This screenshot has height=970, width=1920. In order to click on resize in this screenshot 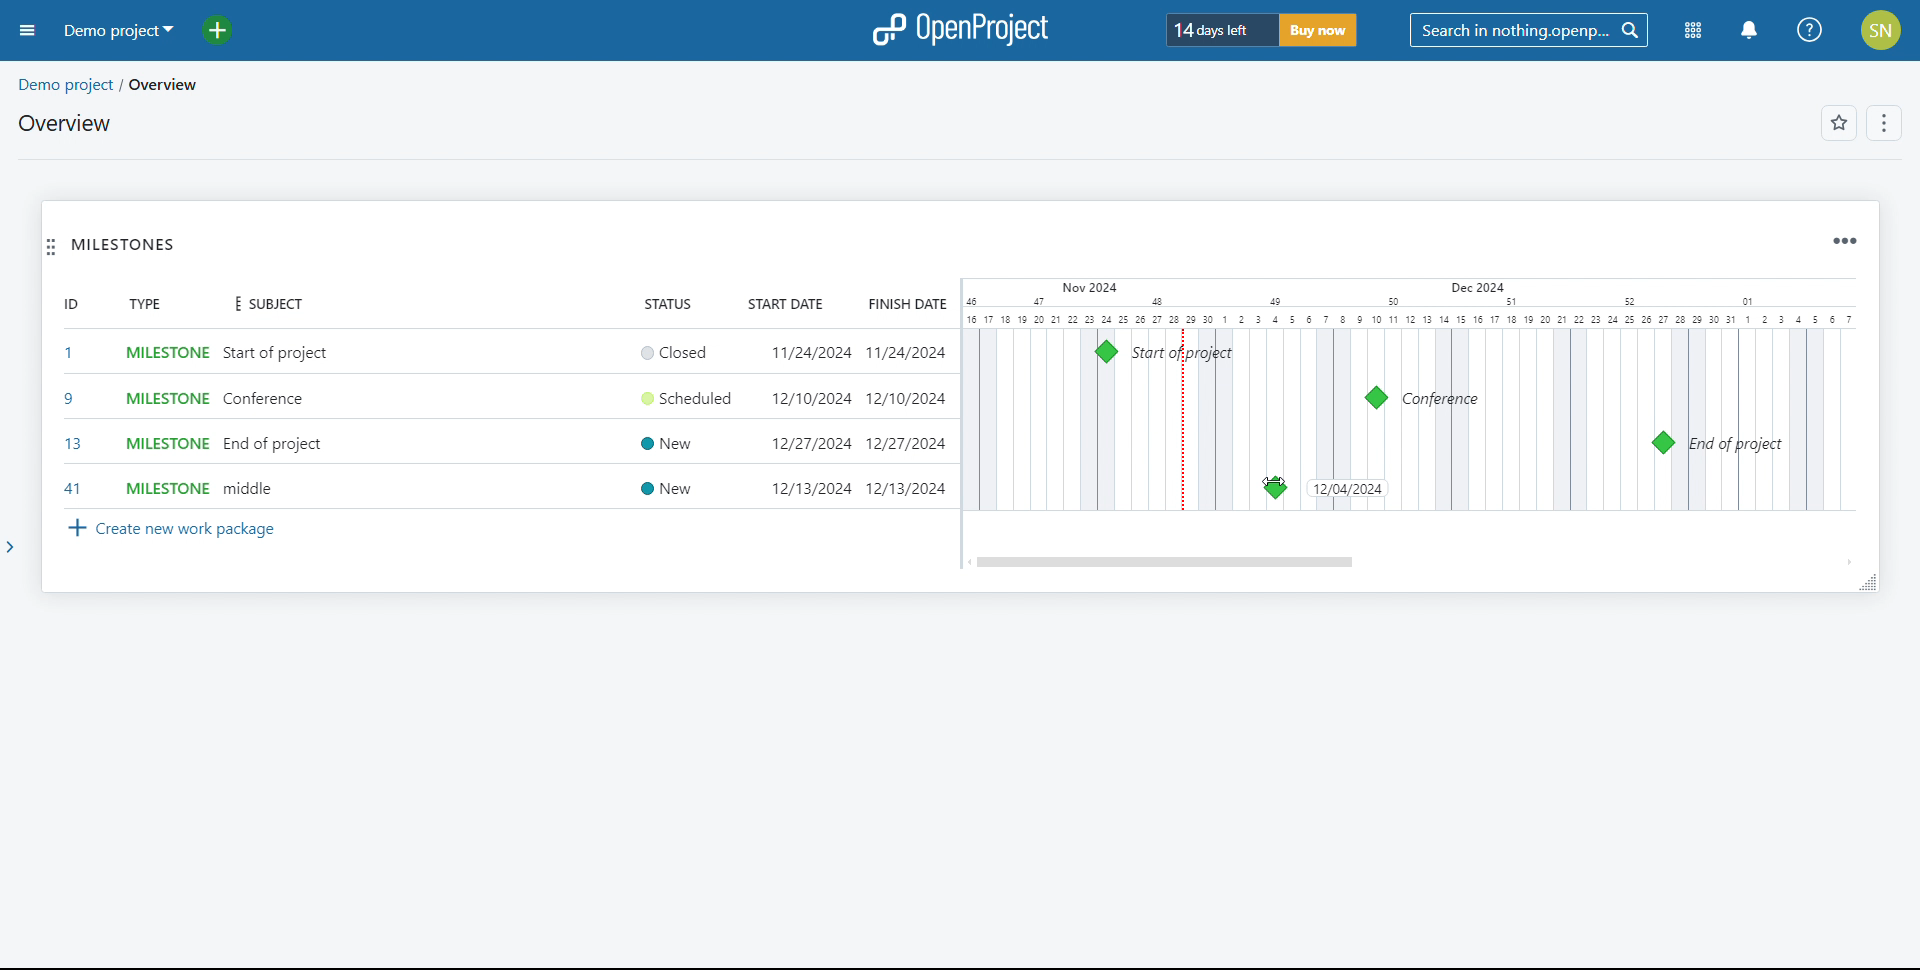, I will do `click(1867, 582)`.